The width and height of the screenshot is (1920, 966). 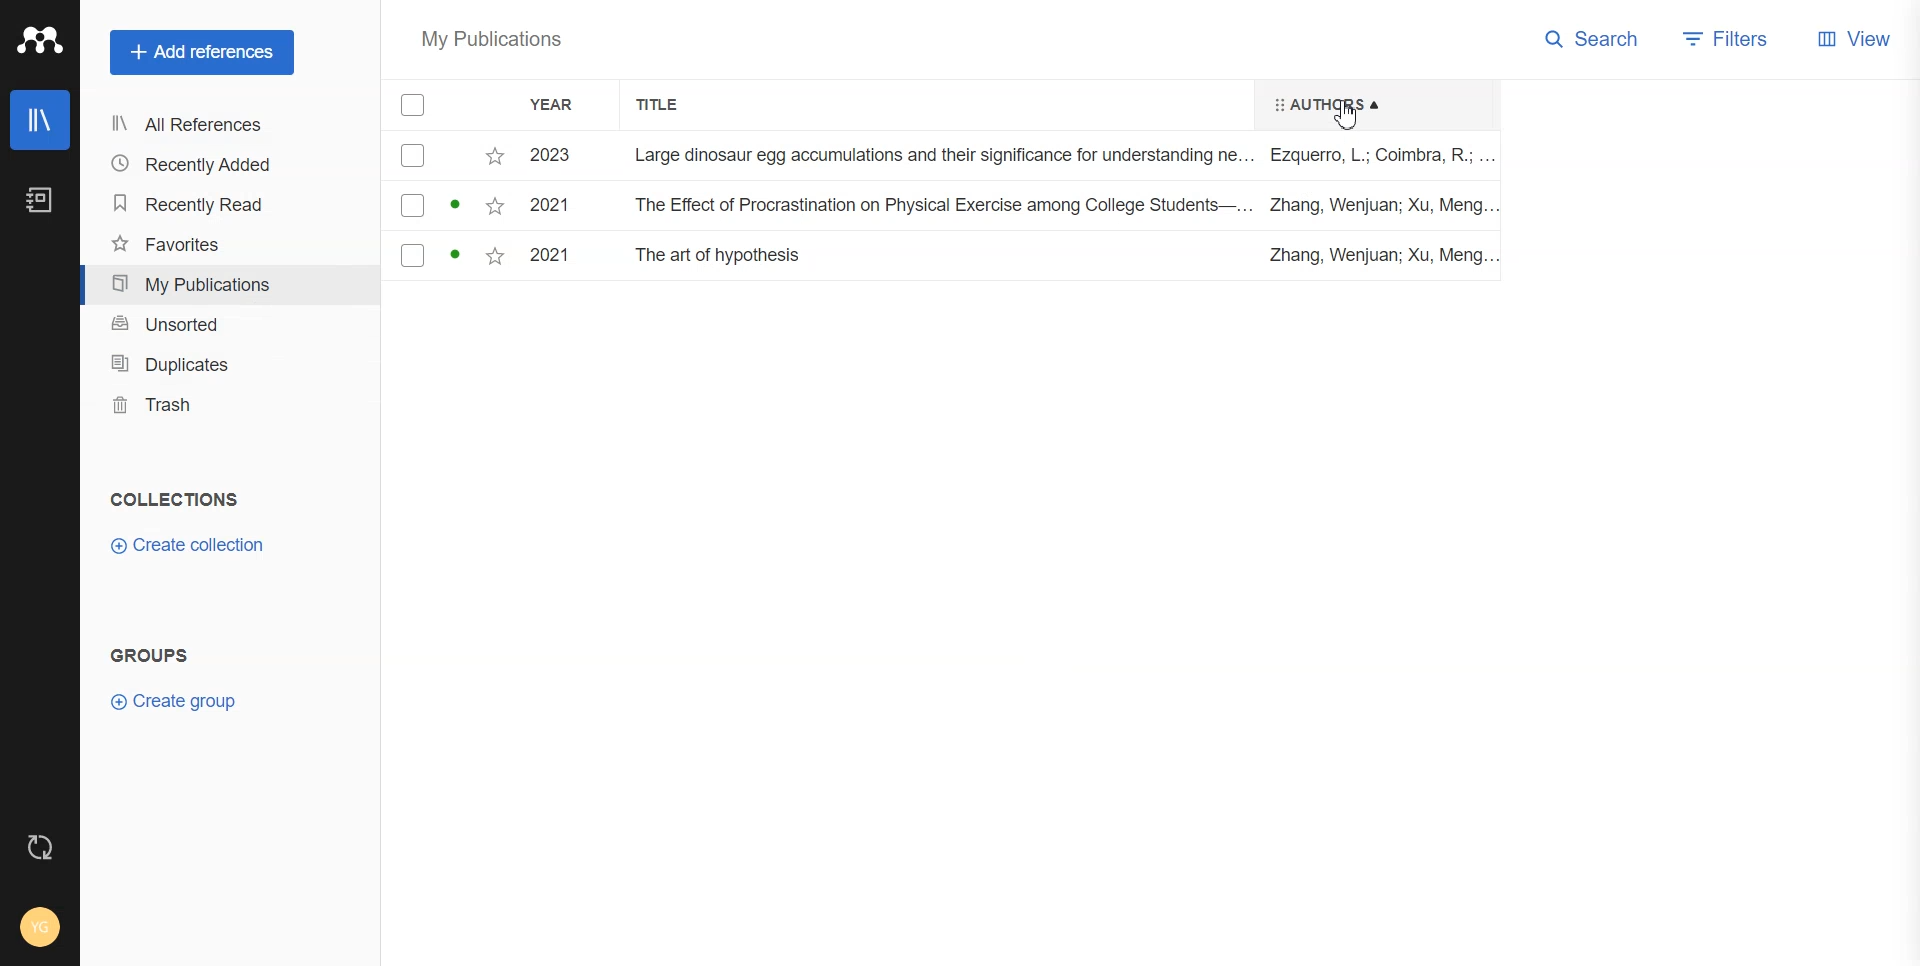 What do you see at coordinates (226, 365) in the screenshot?
I see `Duplicates` at bounding box center [226, 365].